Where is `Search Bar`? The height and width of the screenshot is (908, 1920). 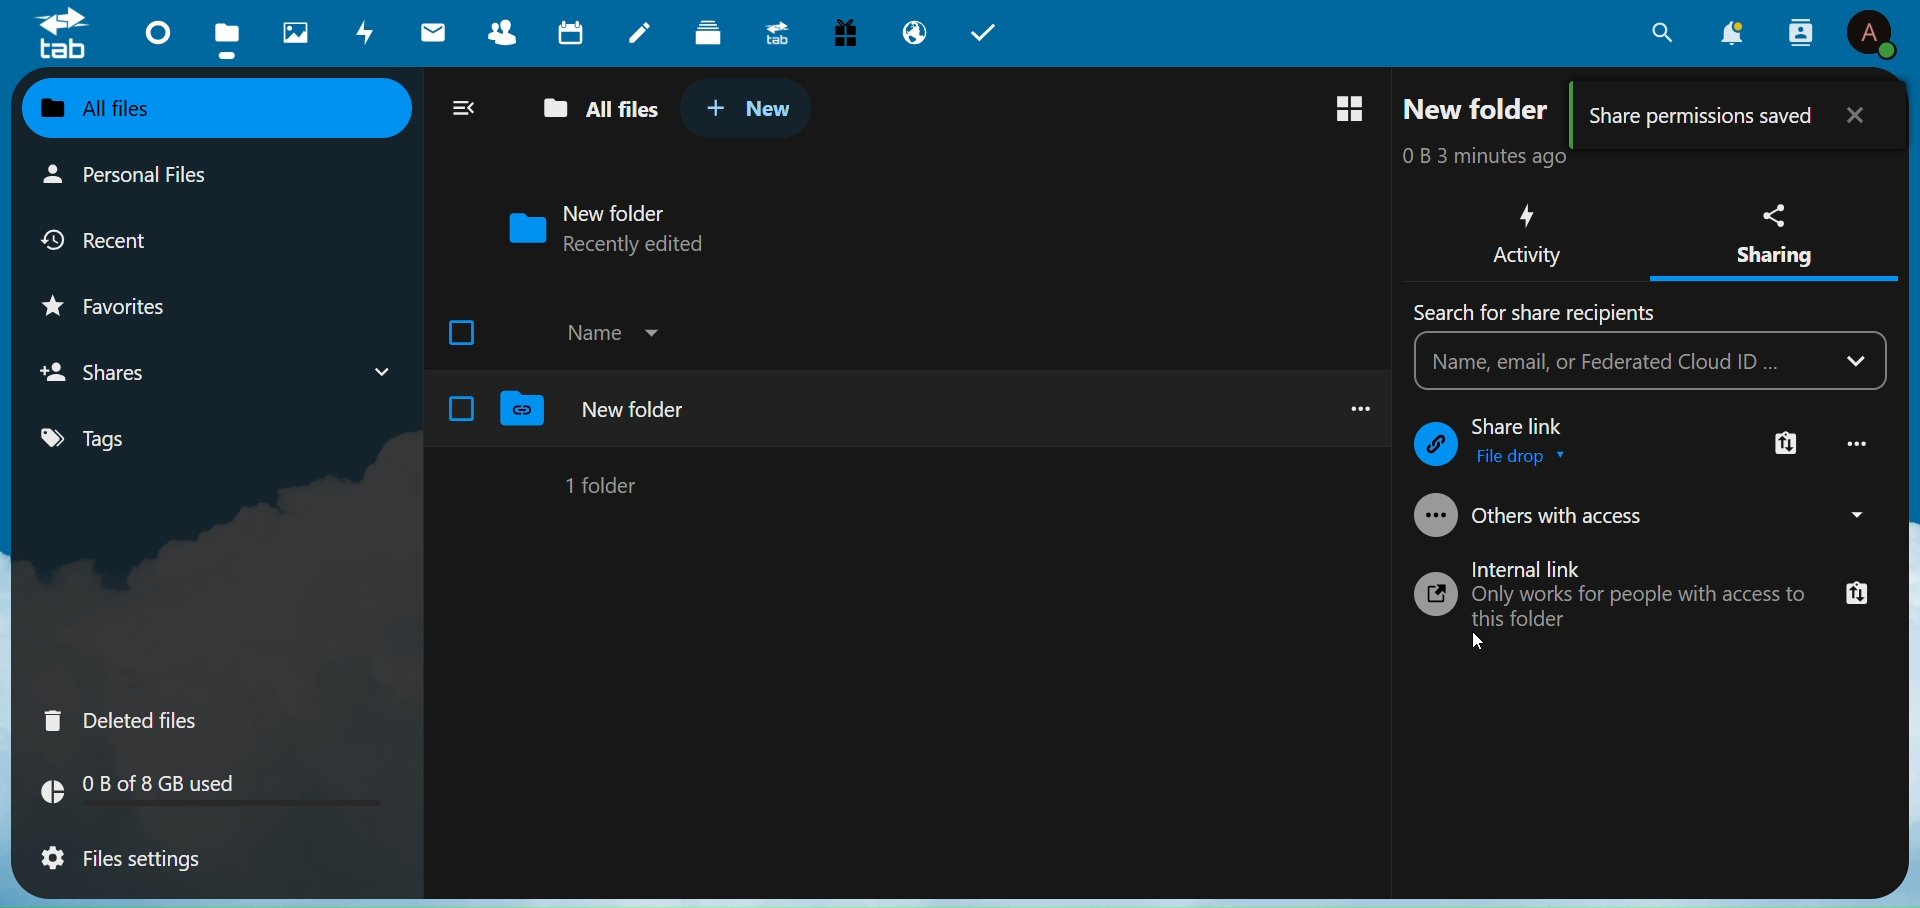
Search Bar is located at coordinates (1620, 362).